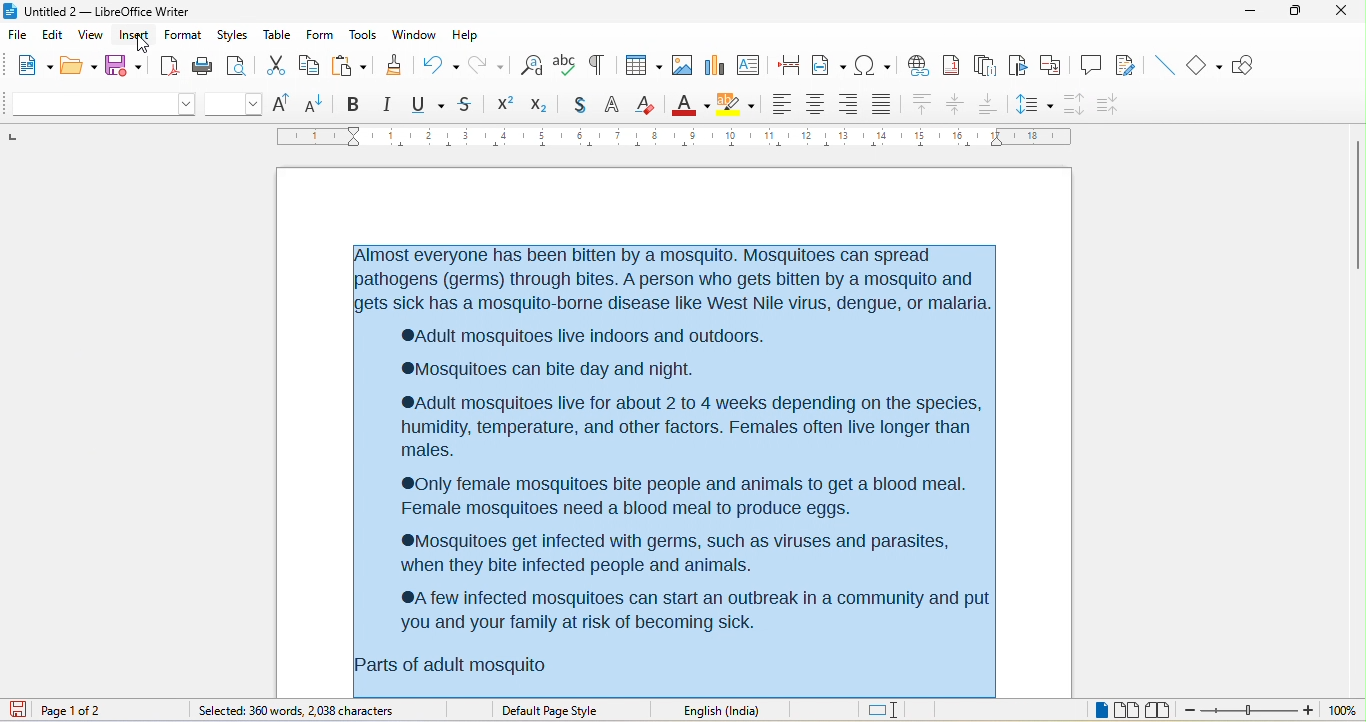 Image resolution: width=1366 pixels, height=722 pixels. What do you see at coordinates (1158, 710) in the screenshot?
I see `book view` at bounding box center [1158, 710].